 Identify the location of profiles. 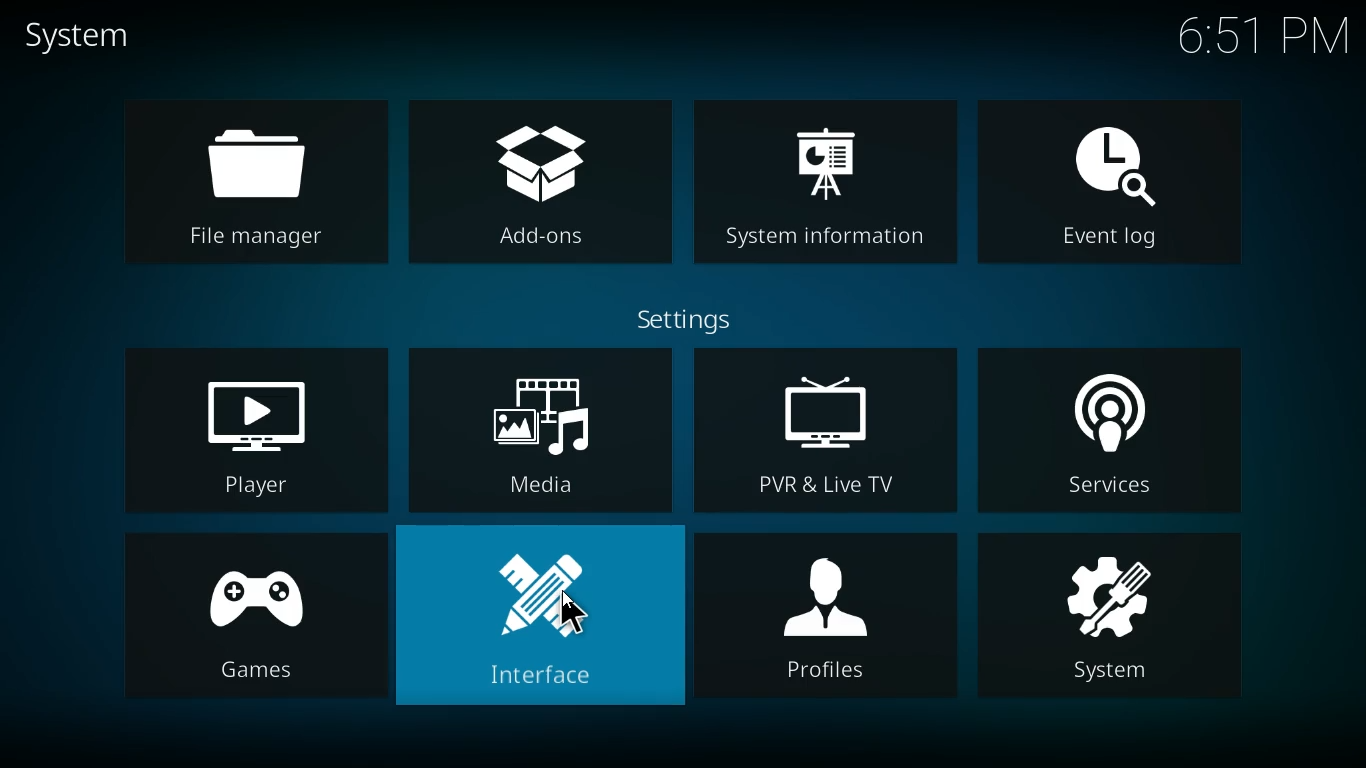
(830, 619).